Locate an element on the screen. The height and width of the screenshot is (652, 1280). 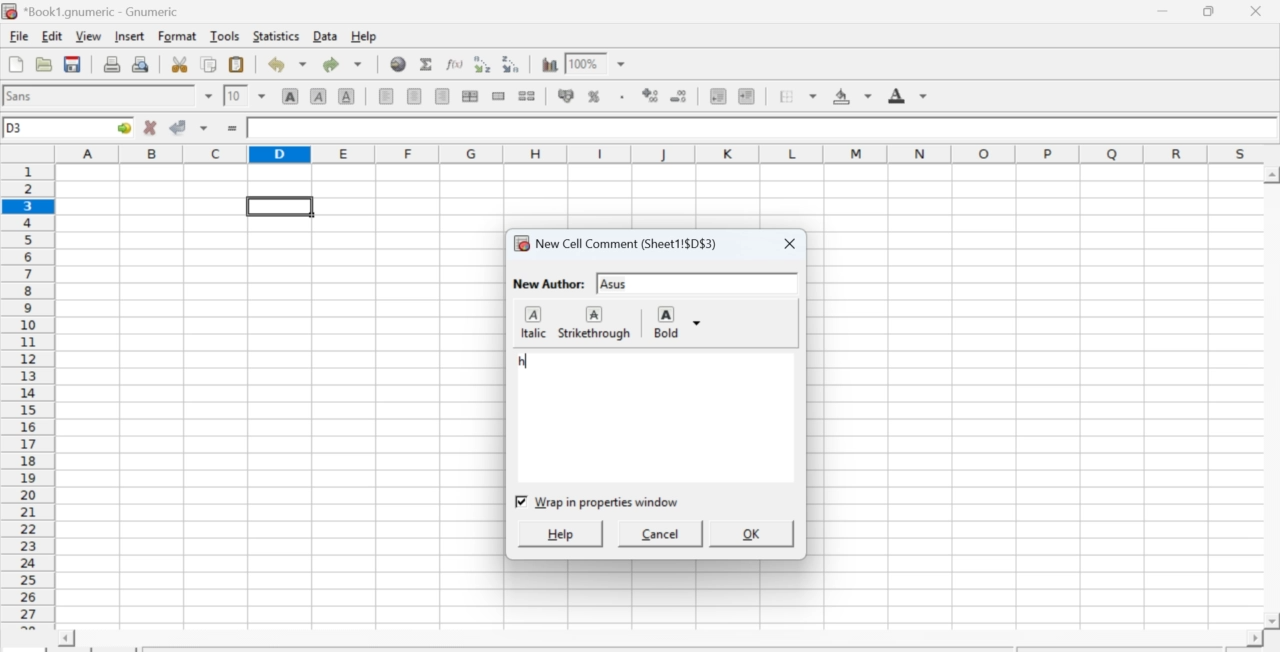
Format is located at coordinates (178, 36).